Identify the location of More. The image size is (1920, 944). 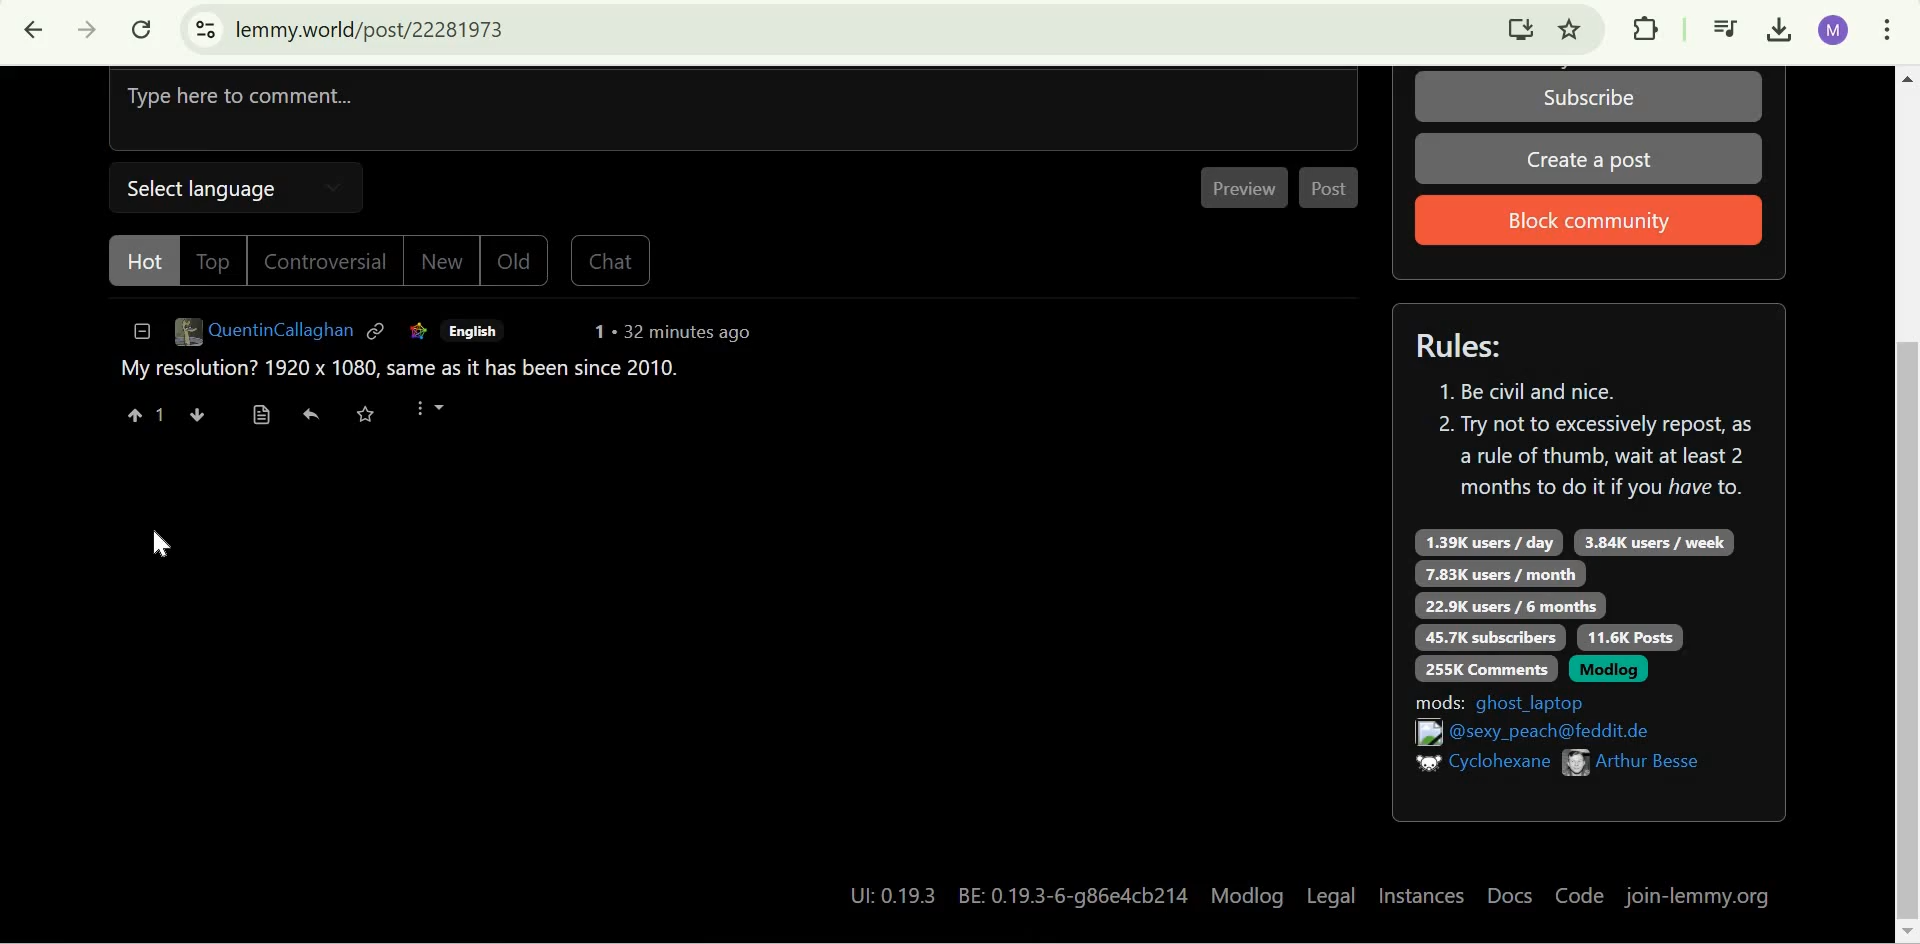
(439, 418).